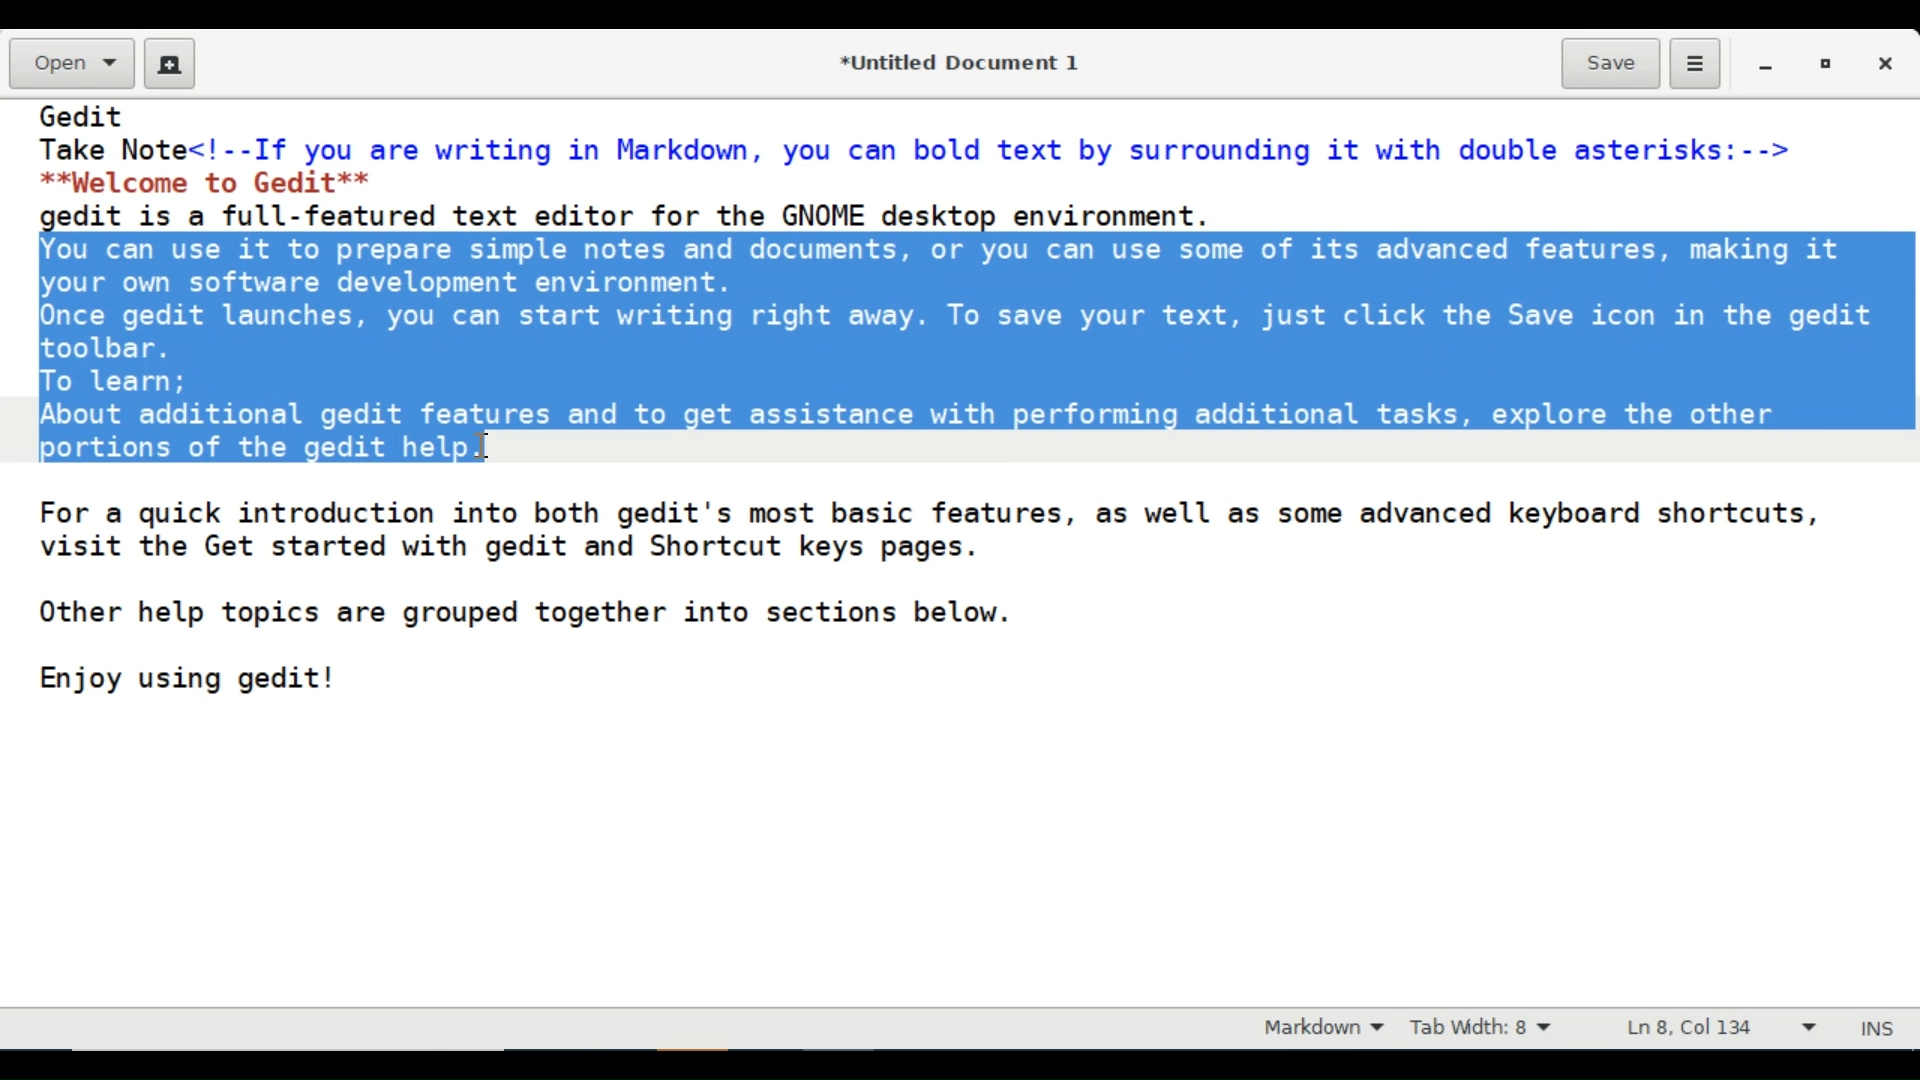 This screenshot has height=1080, width=1920. I want to click on minimize, so click(1768, 63).